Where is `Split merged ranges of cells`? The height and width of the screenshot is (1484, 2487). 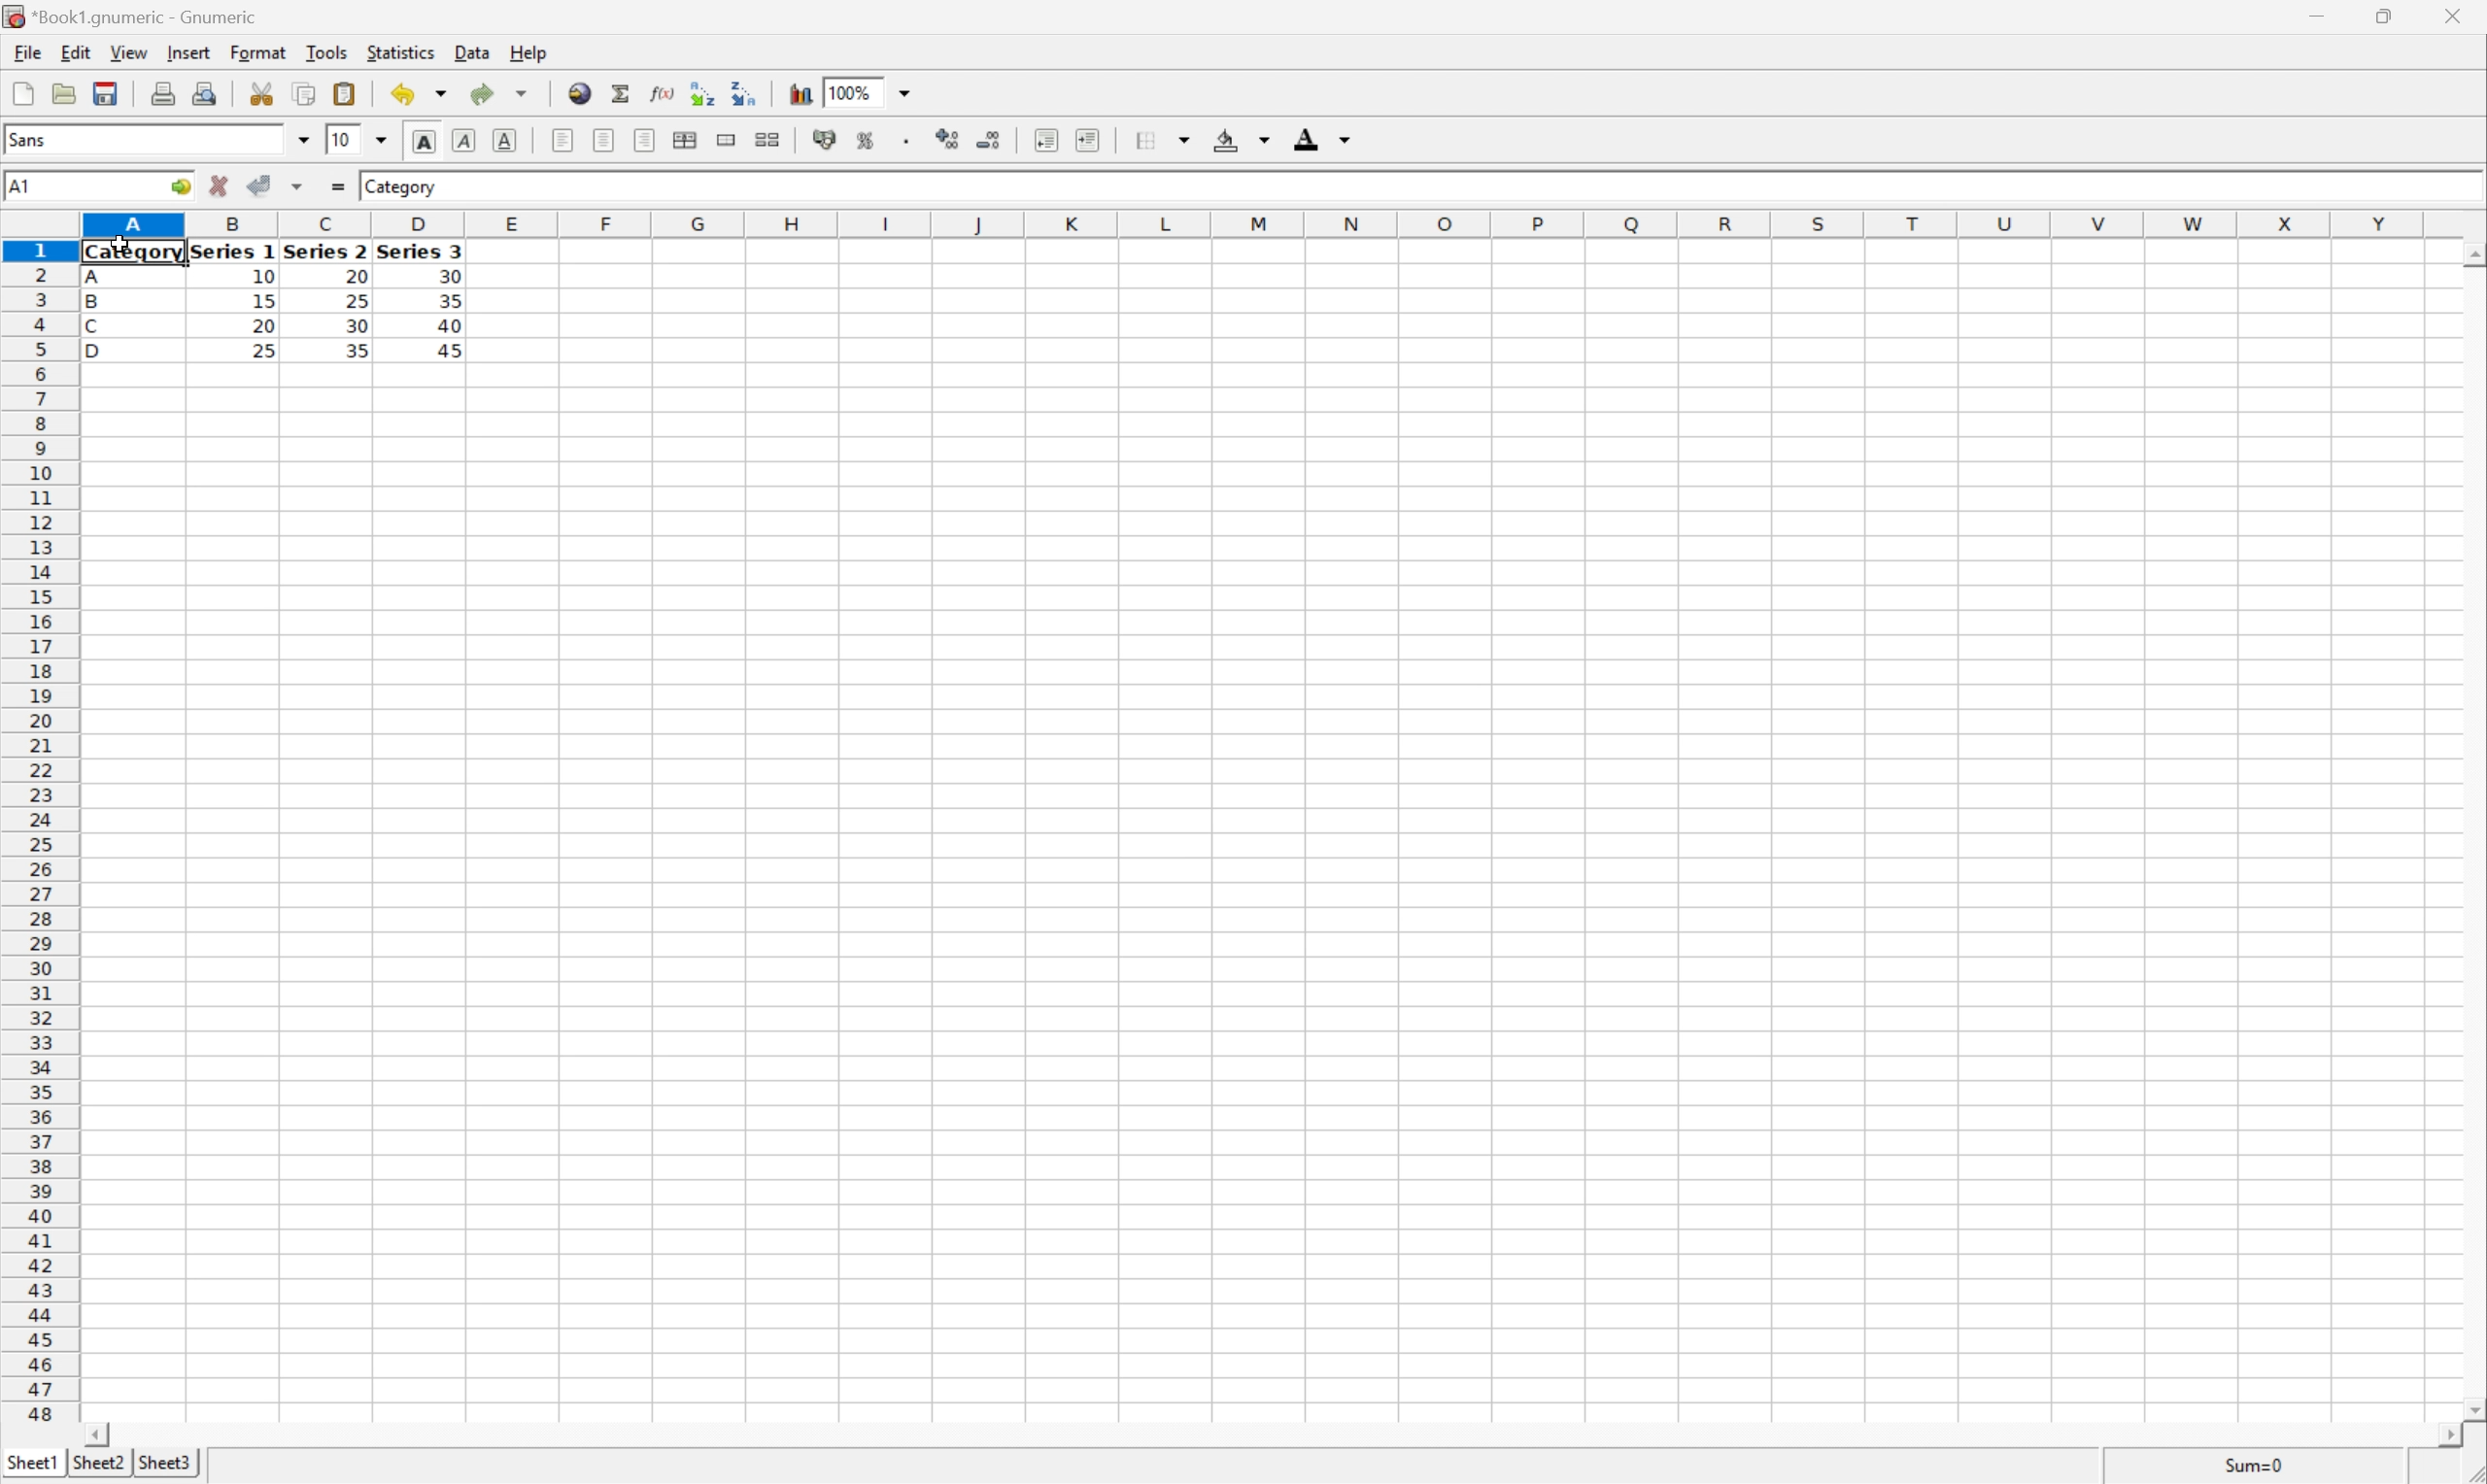
Split merged ranges of cells is located at coordinates (768, 140).